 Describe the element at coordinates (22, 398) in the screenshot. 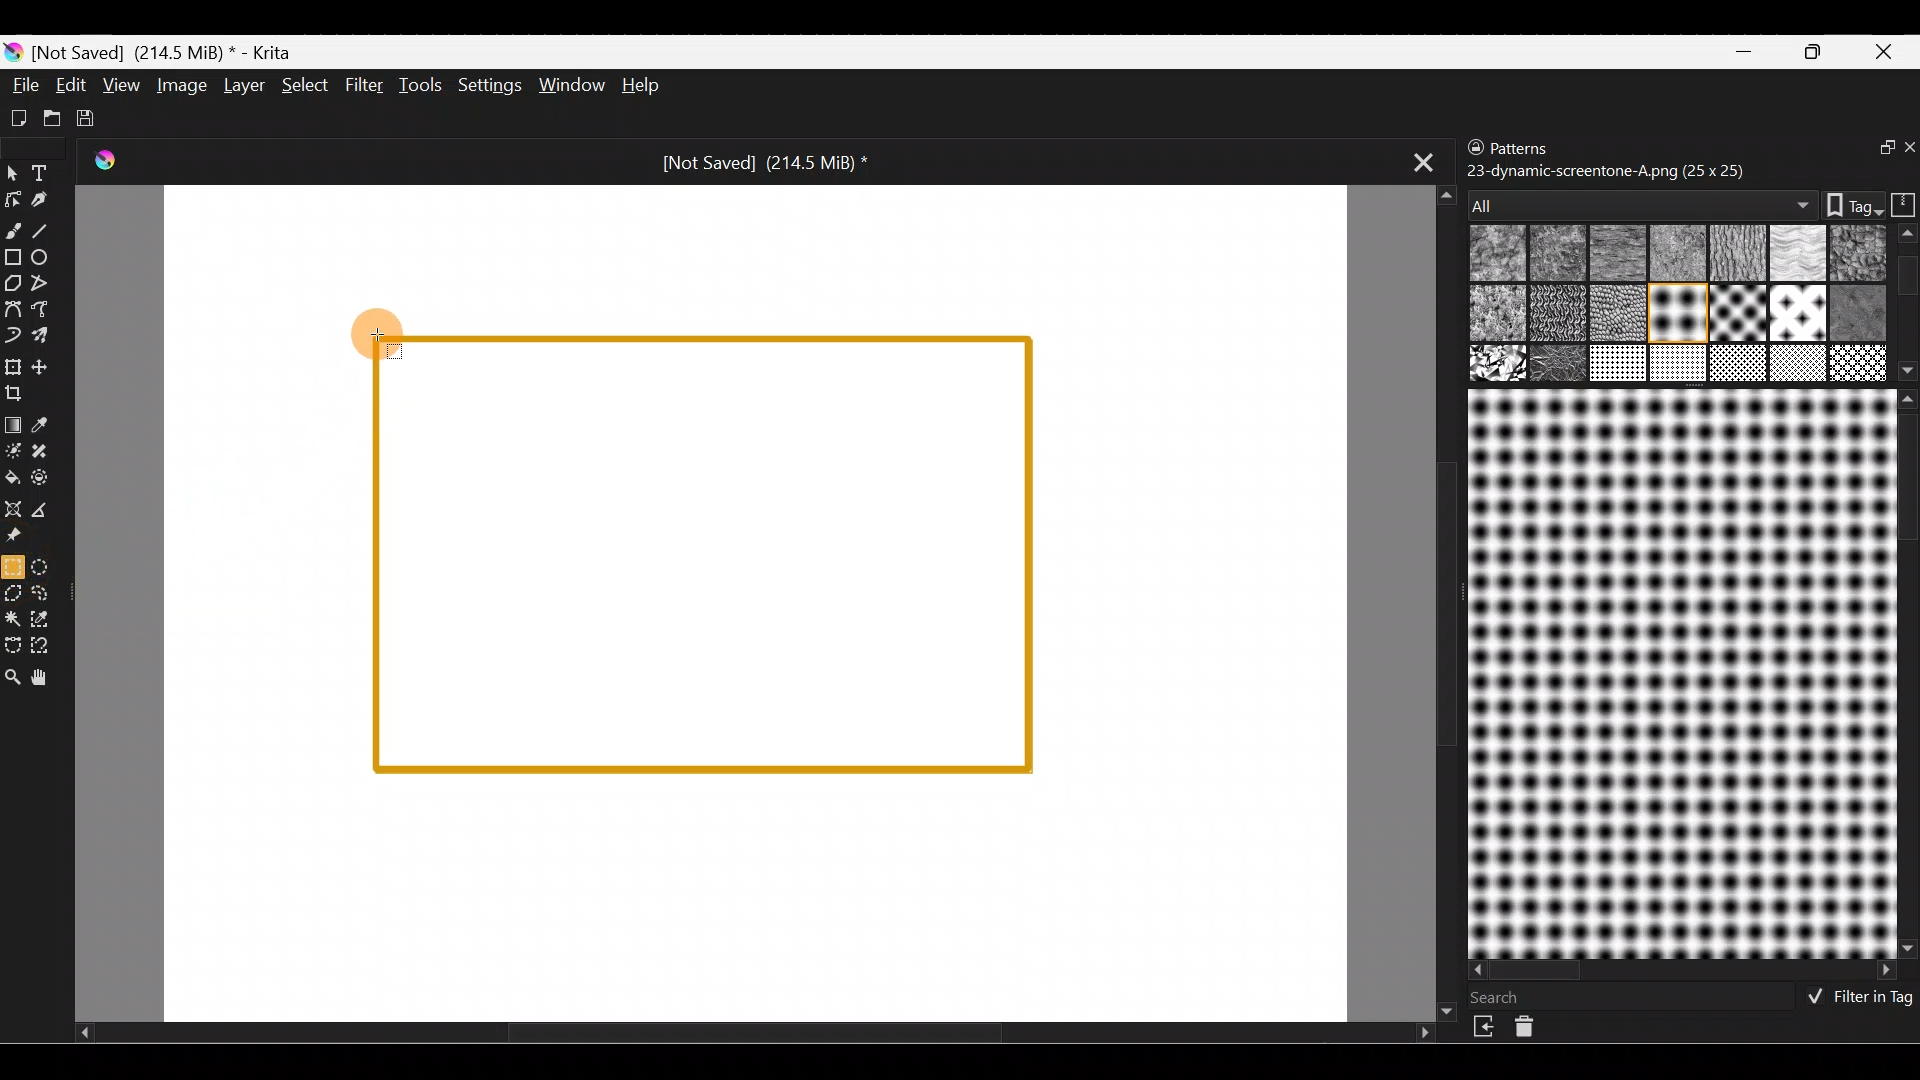

I see `Crop an image` at that location.